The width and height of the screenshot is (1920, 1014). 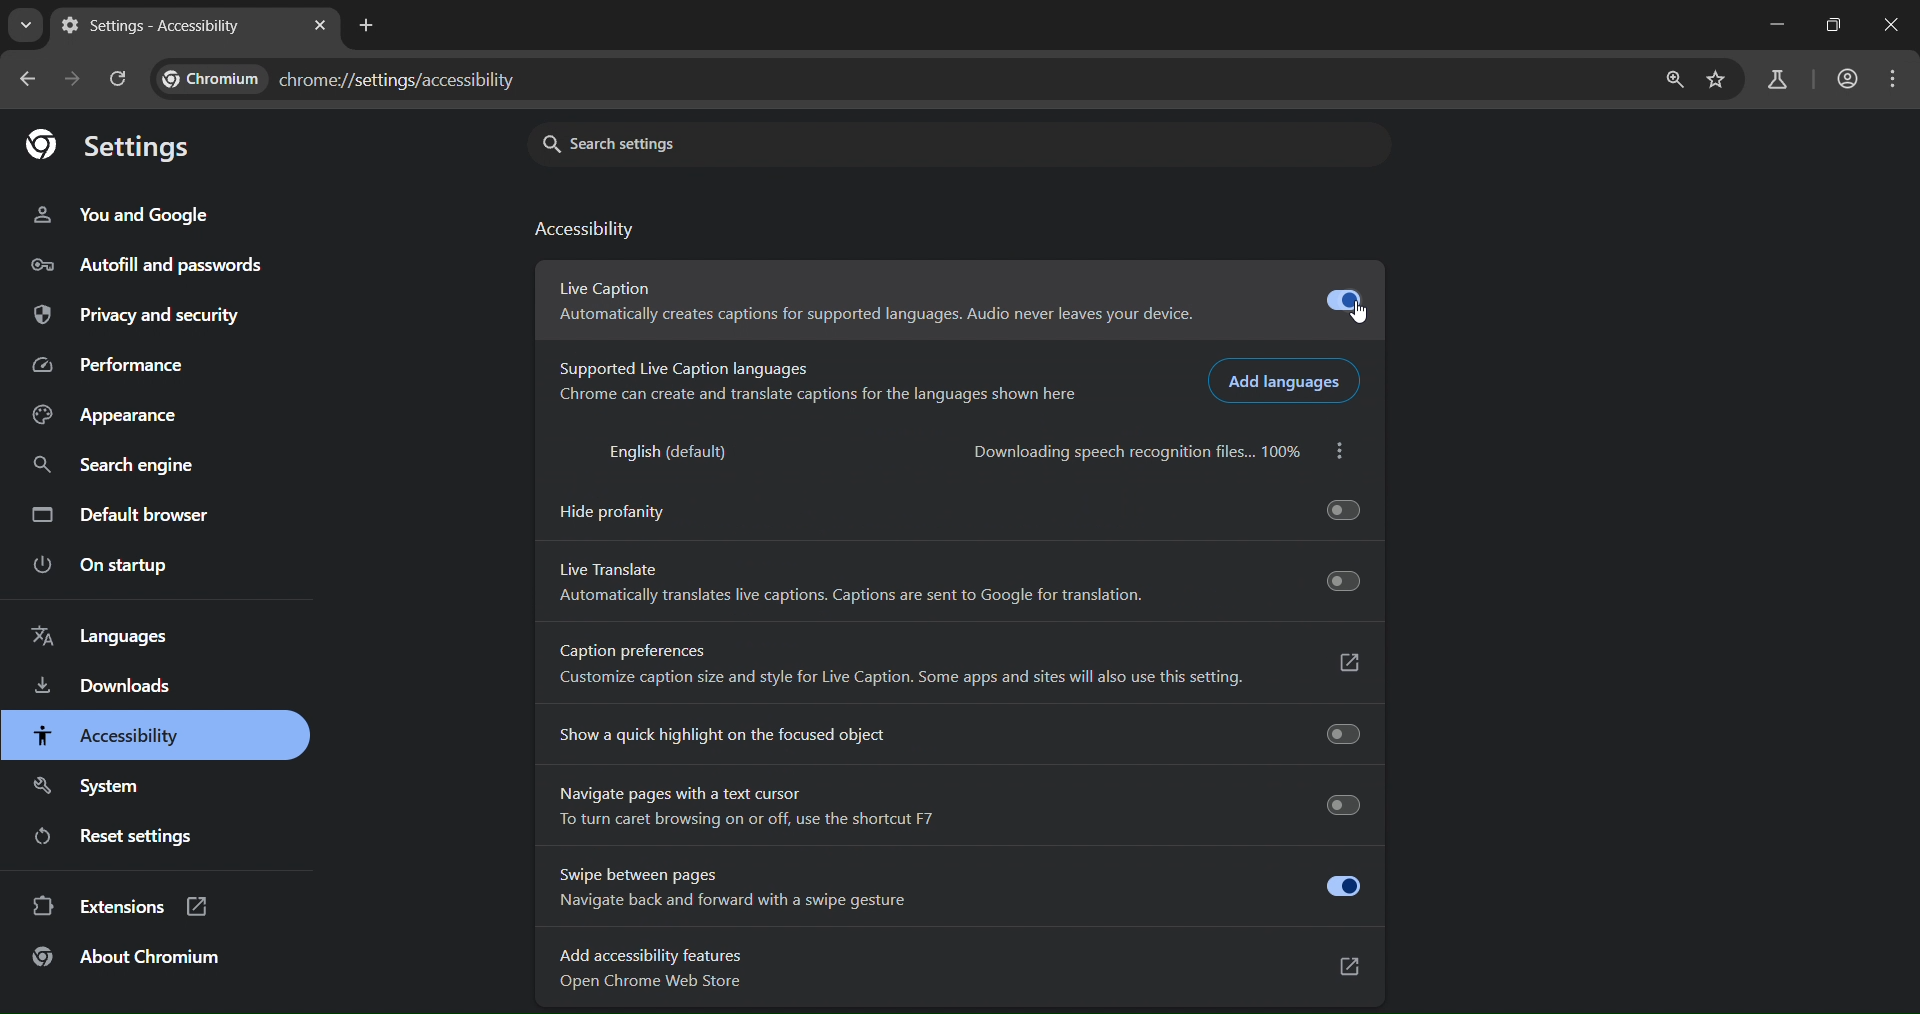 I want to click on search engine, so click(x=122, y=466).